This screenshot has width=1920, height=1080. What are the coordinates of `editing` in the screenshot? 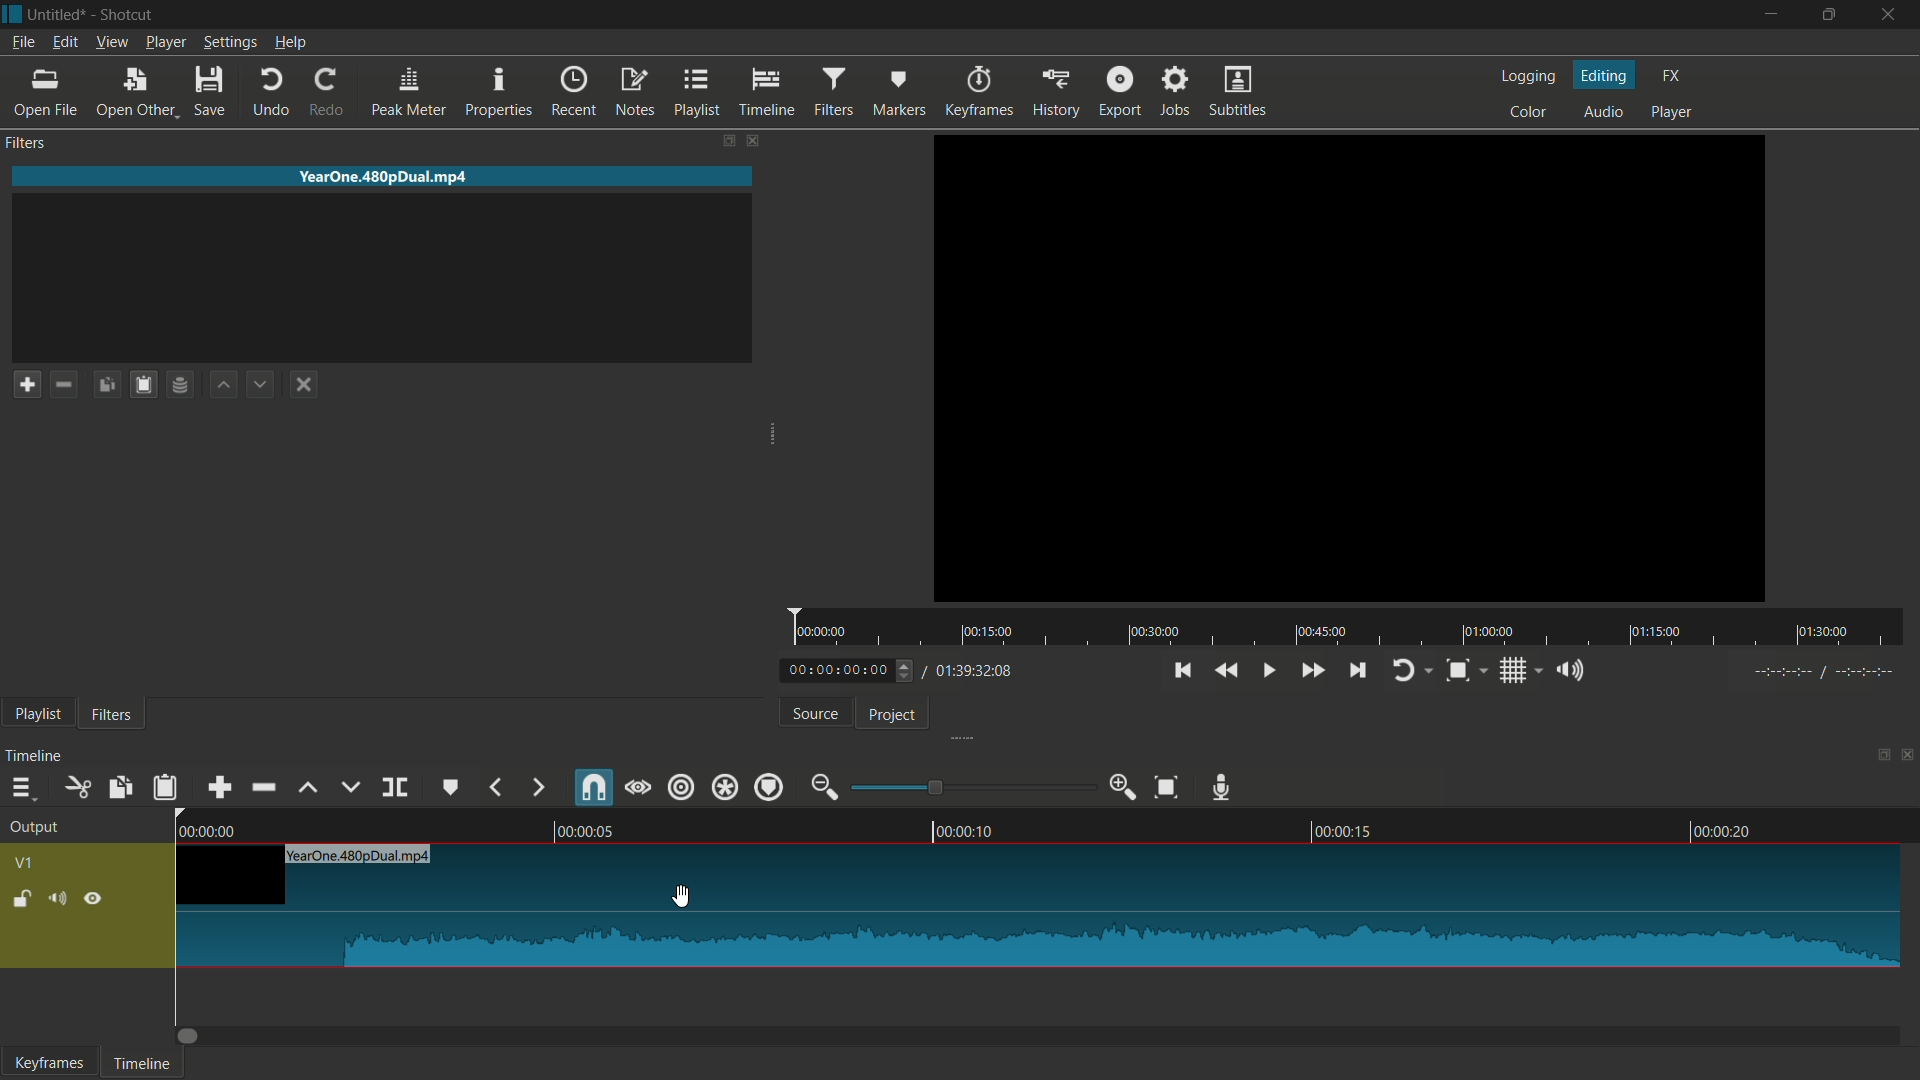 It's located at (1603, 72).